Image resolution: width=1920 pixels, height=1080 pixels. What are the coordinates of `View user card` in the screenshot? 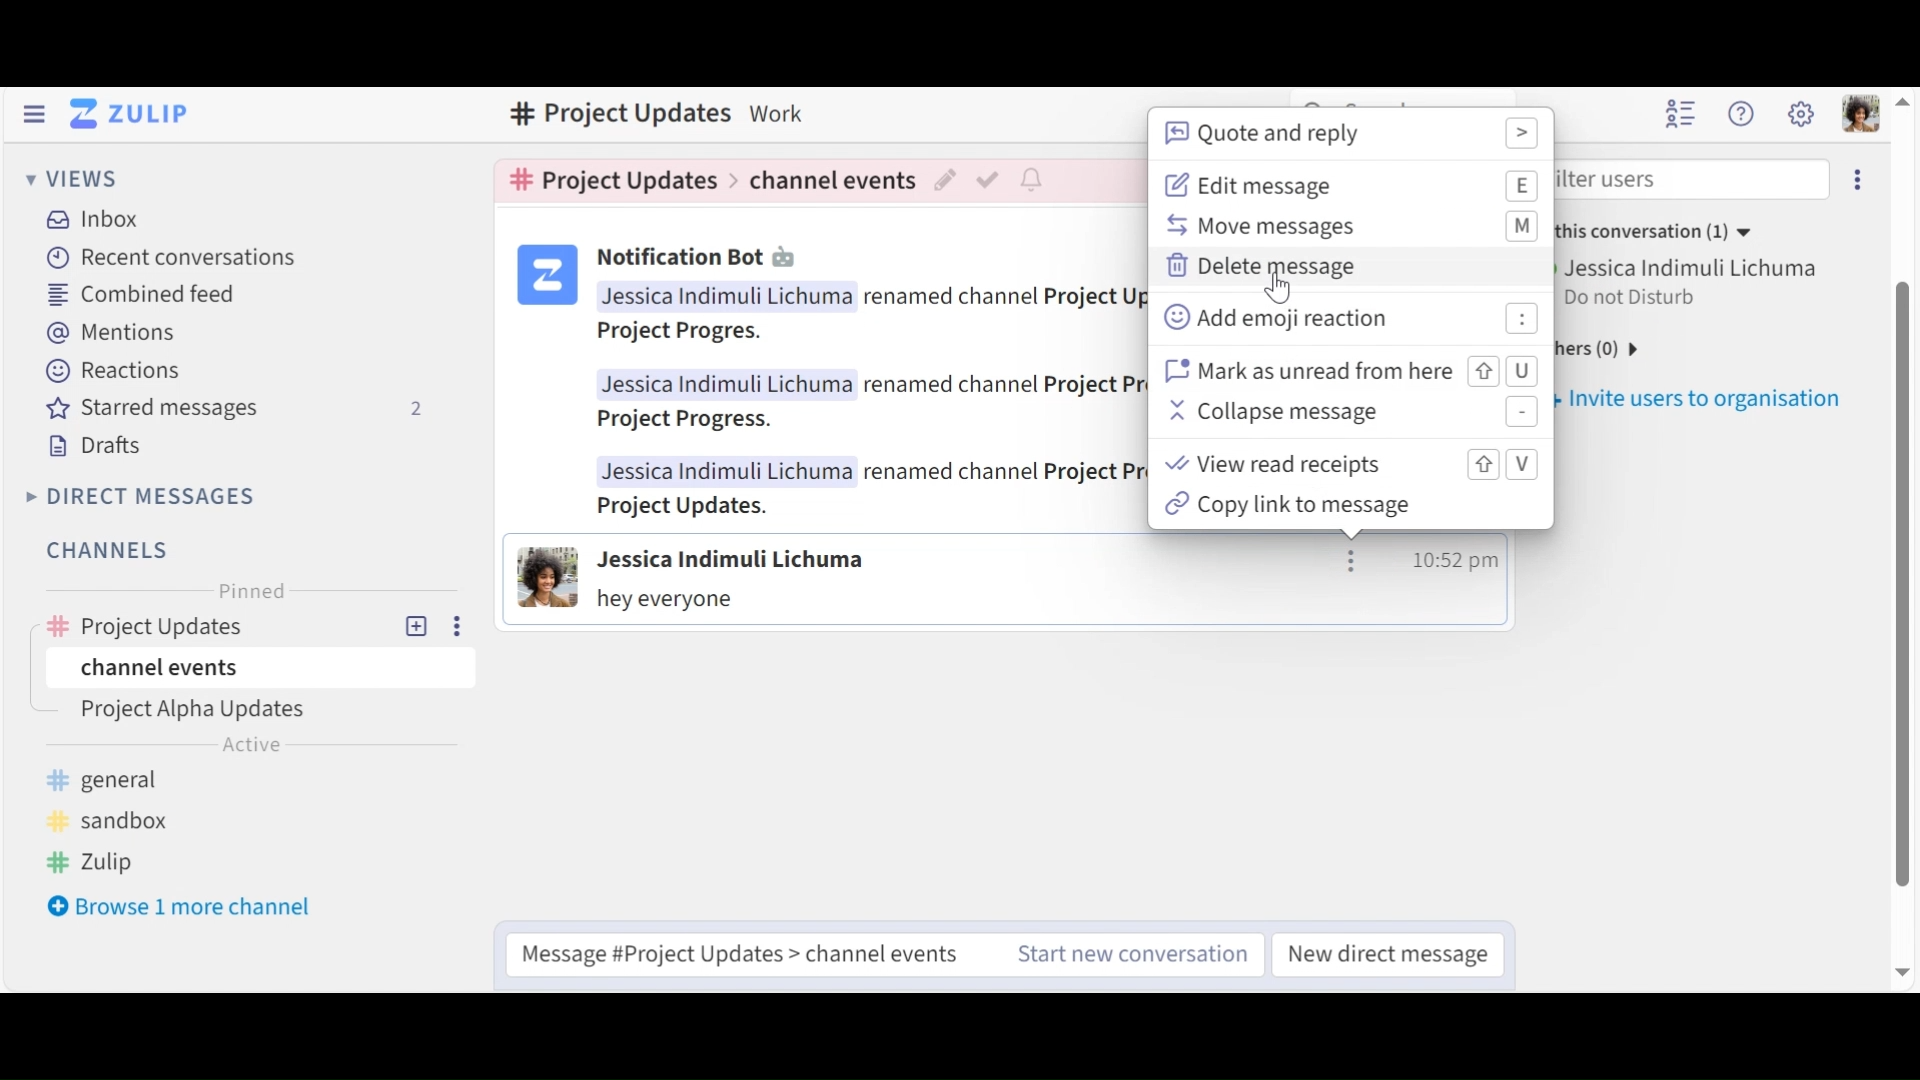 It's located at (543, 578).